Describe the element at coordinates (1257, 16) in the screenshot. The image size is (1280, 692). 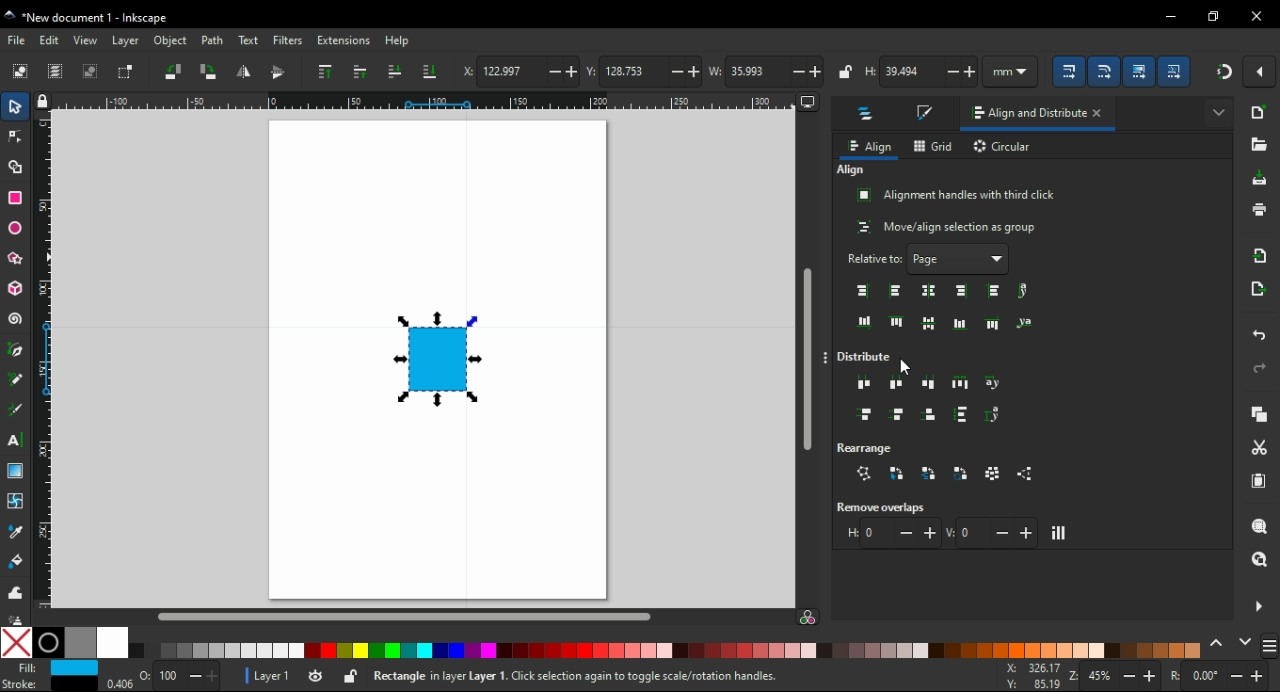
I see `close window` at that location.